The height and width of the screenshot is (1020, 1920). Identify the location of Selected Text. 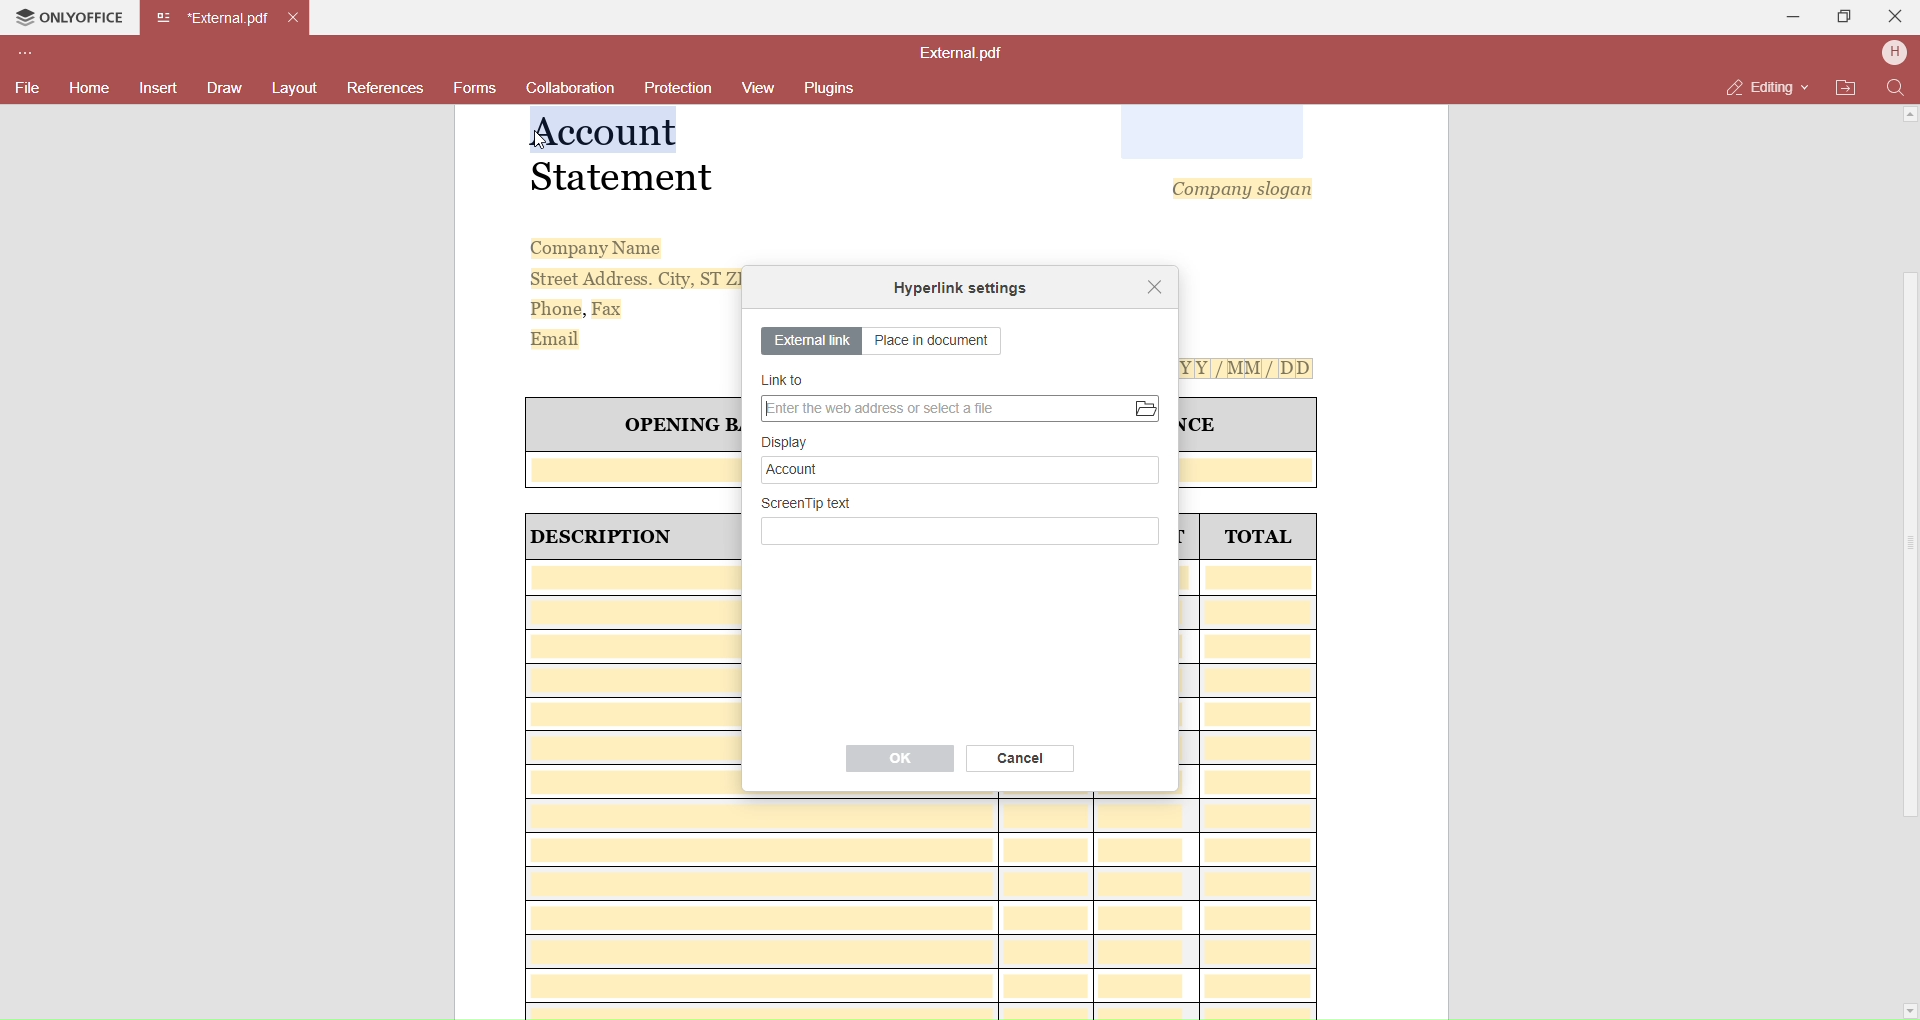
(604, 130).